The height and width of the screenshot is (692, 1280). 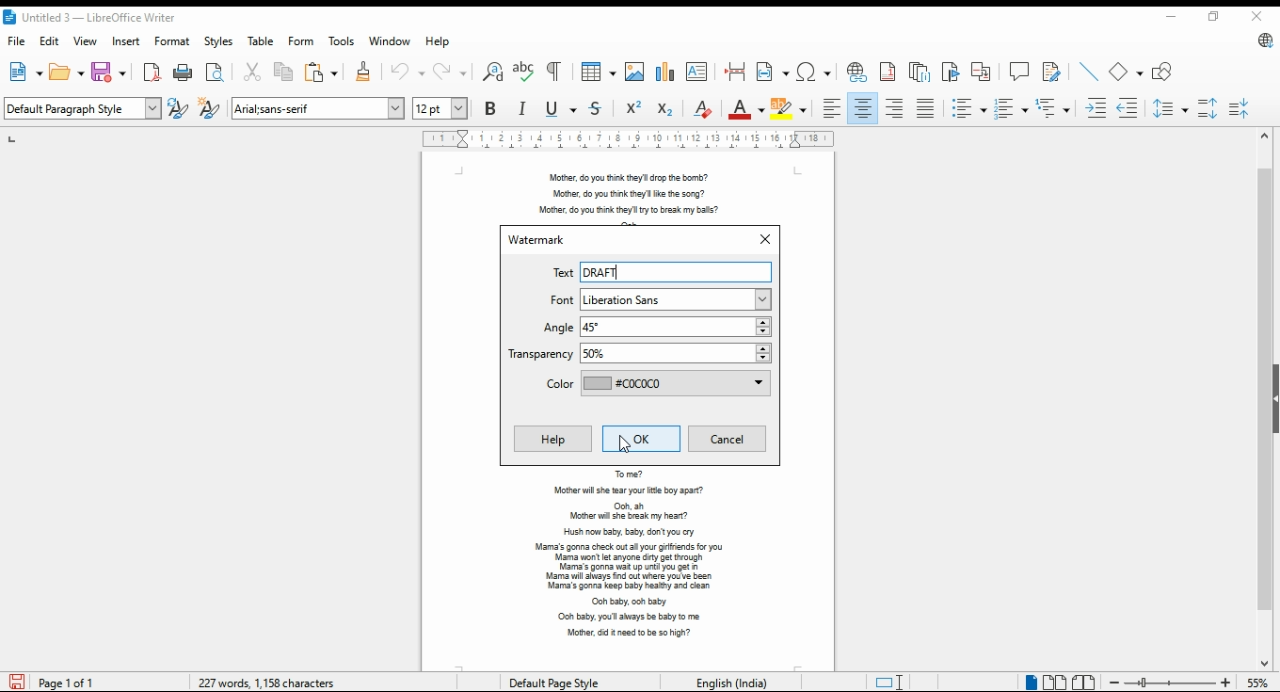 What do you see at coordinates (318, 107) in the screenshot?
I see `font settings` at bounding box center [318, 107].